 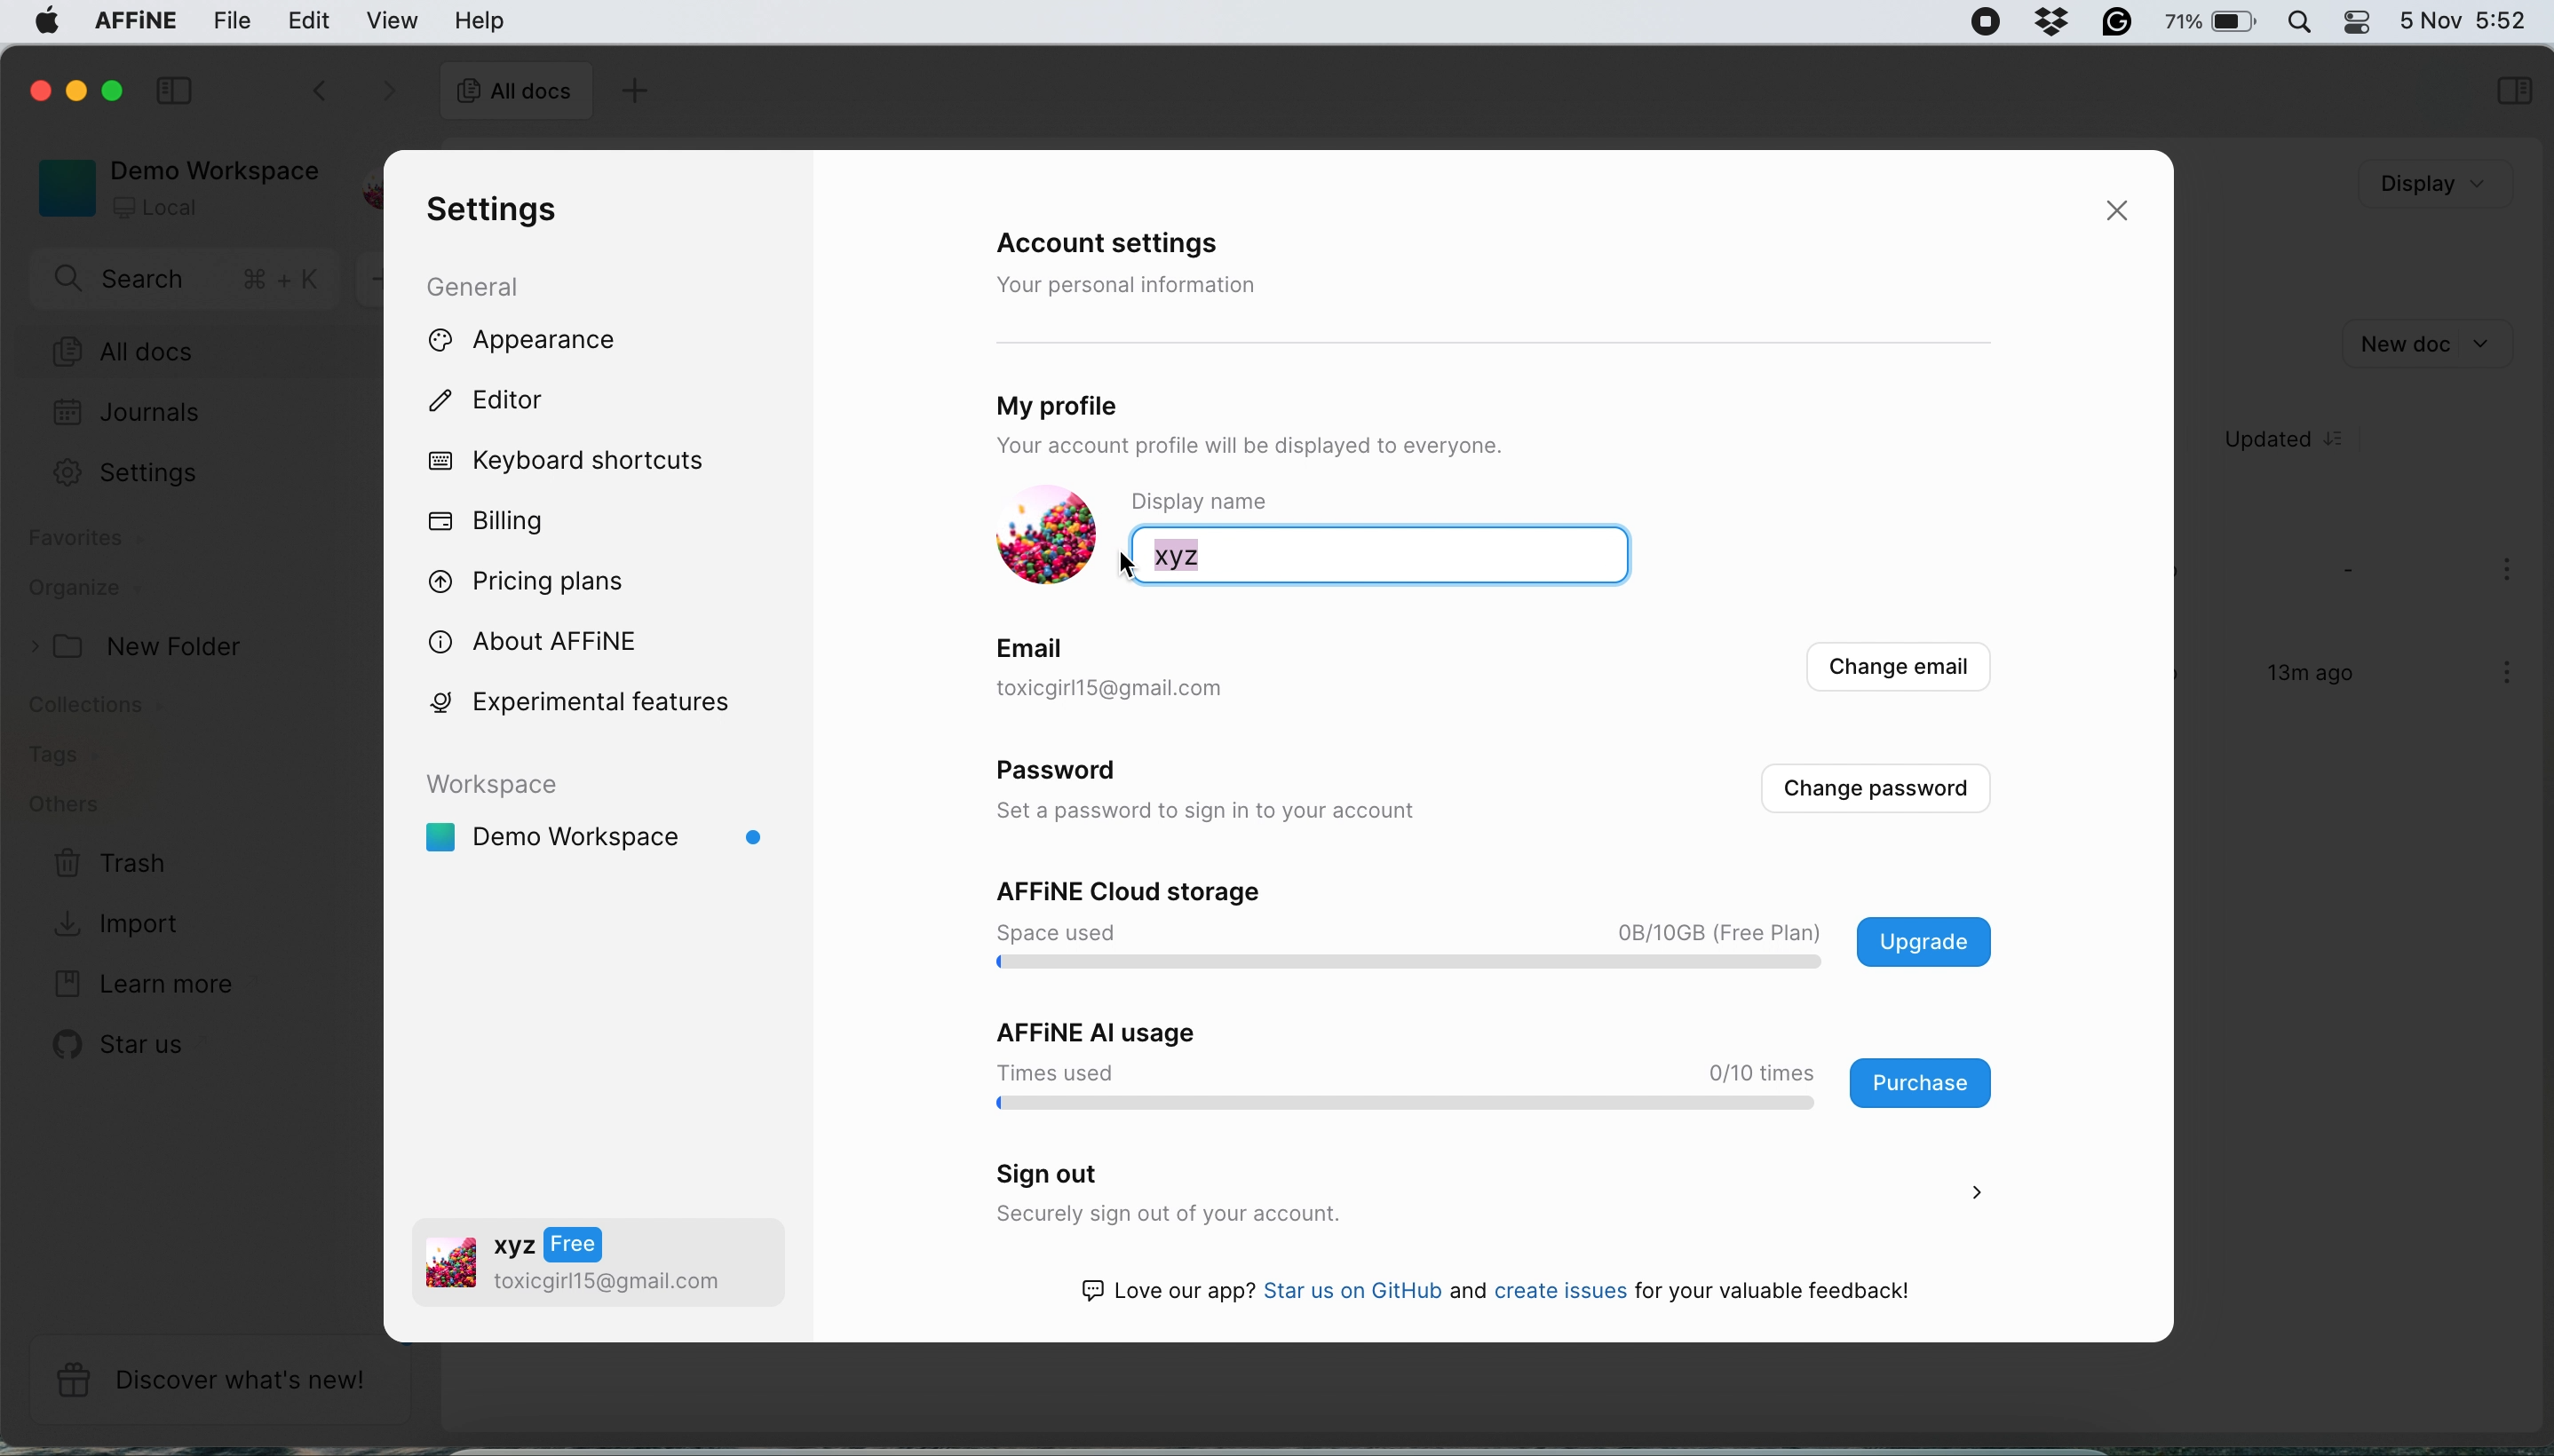 What do you see at coordinates (61, 756) in the screenshot?
I see `tags` at bounding box center [61, 756].